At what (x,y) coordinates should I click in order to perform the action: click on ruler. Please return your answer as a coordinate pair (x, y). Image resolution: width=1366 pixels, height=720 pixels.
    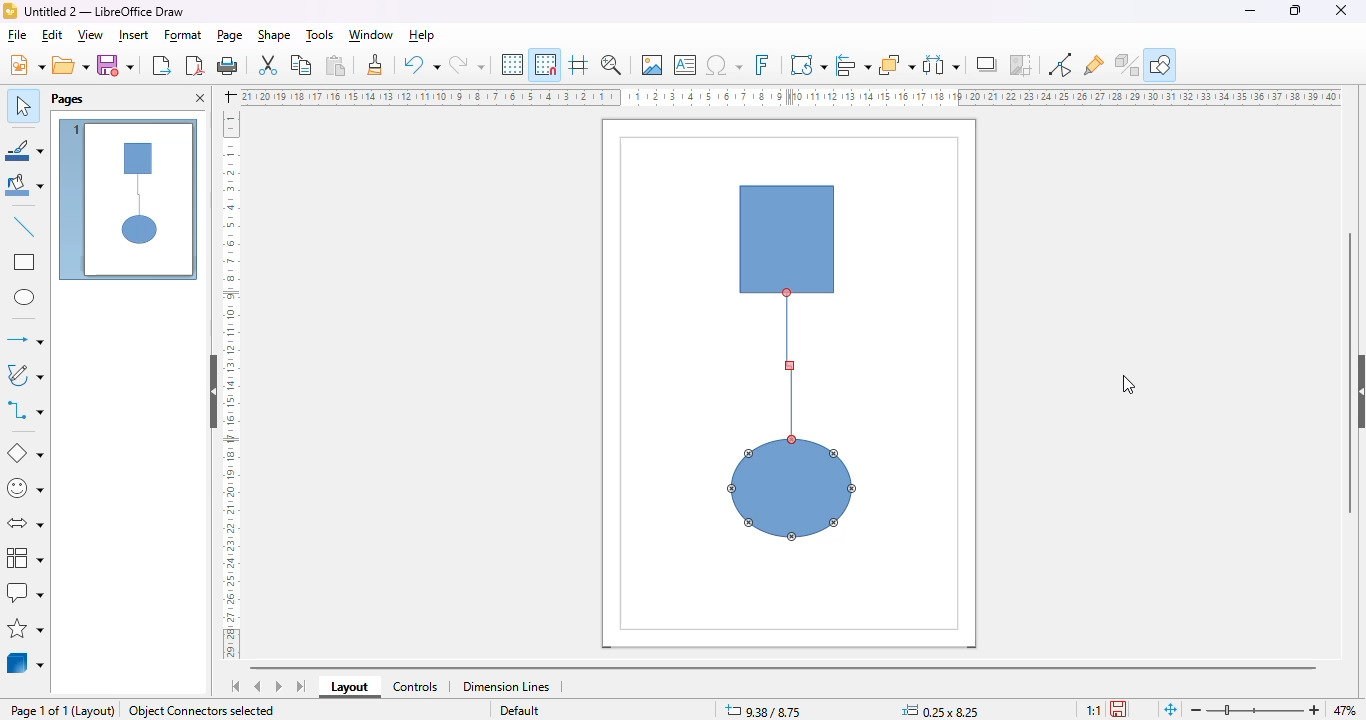
    Looking at the image, I should click on (791, 96).